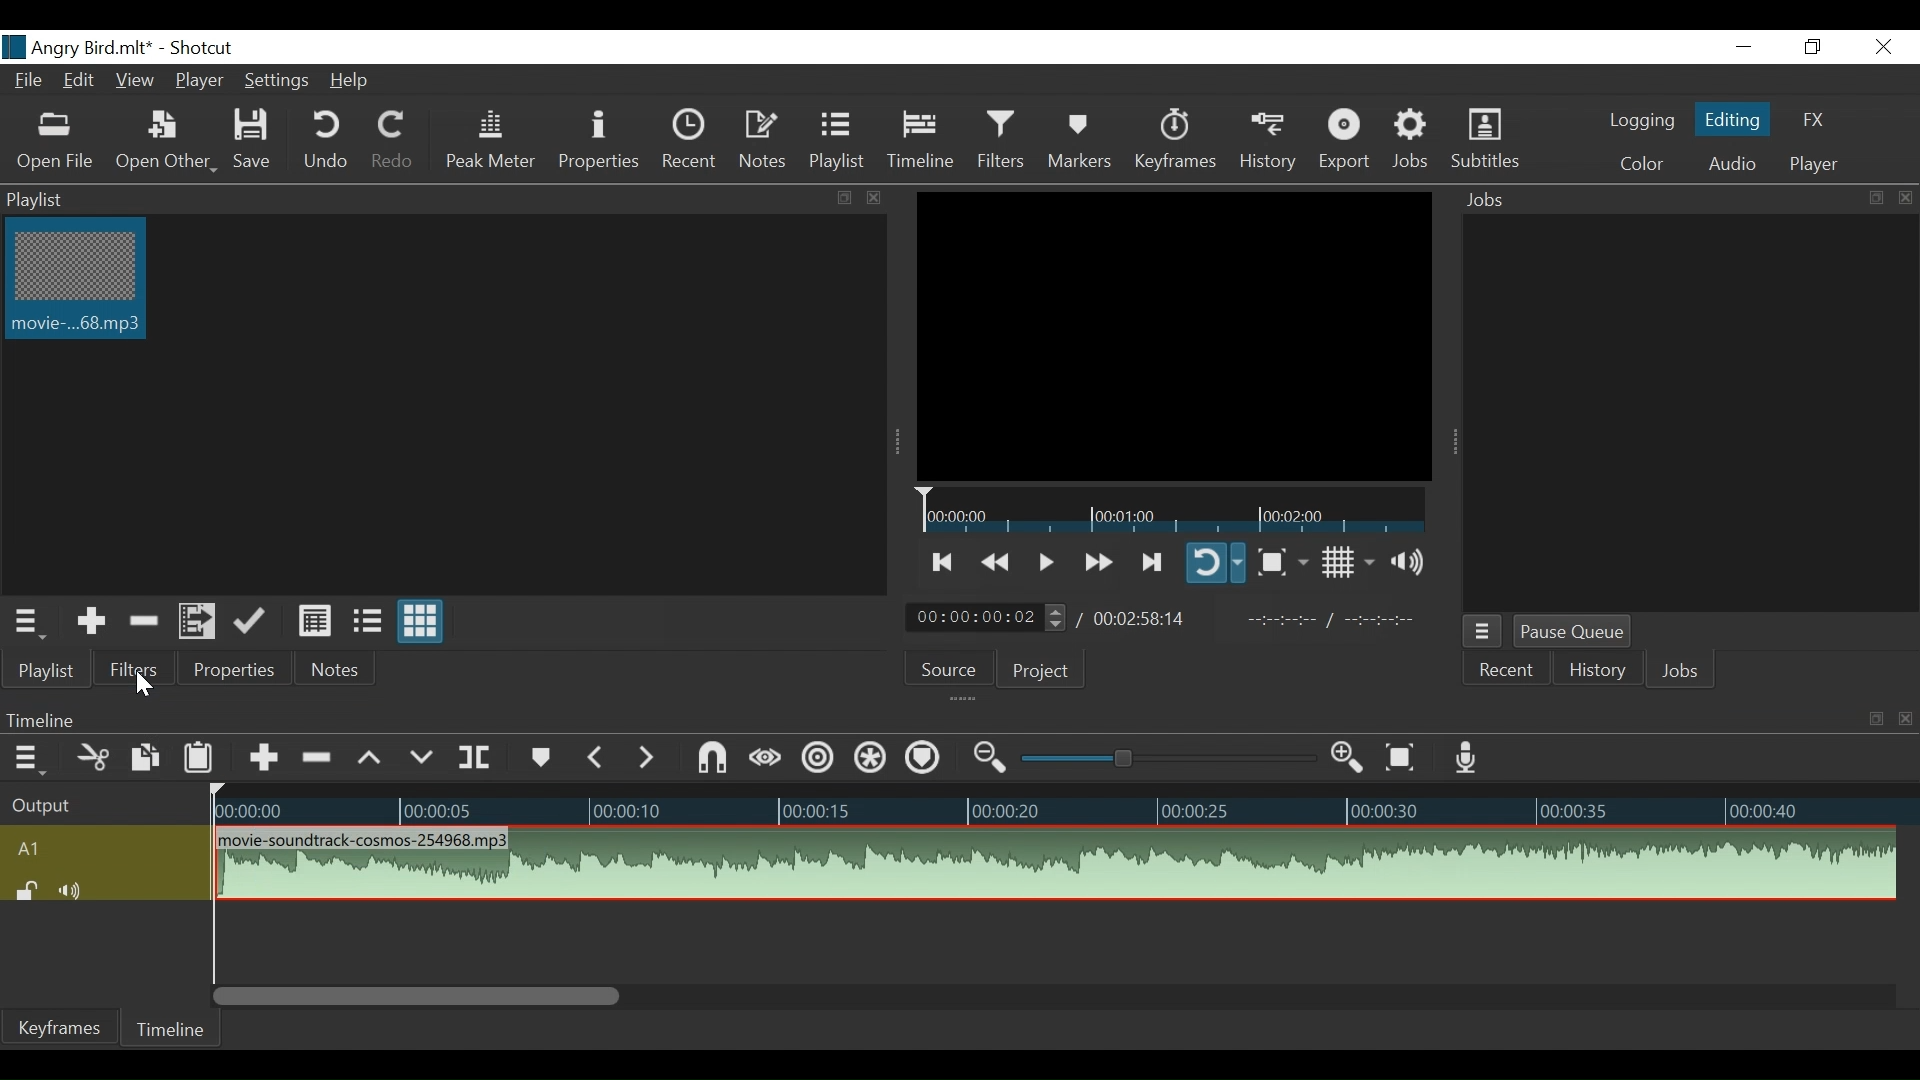  Describe the element at coordinates (145, 757) in the screenshot. I see `Copy` at that location.